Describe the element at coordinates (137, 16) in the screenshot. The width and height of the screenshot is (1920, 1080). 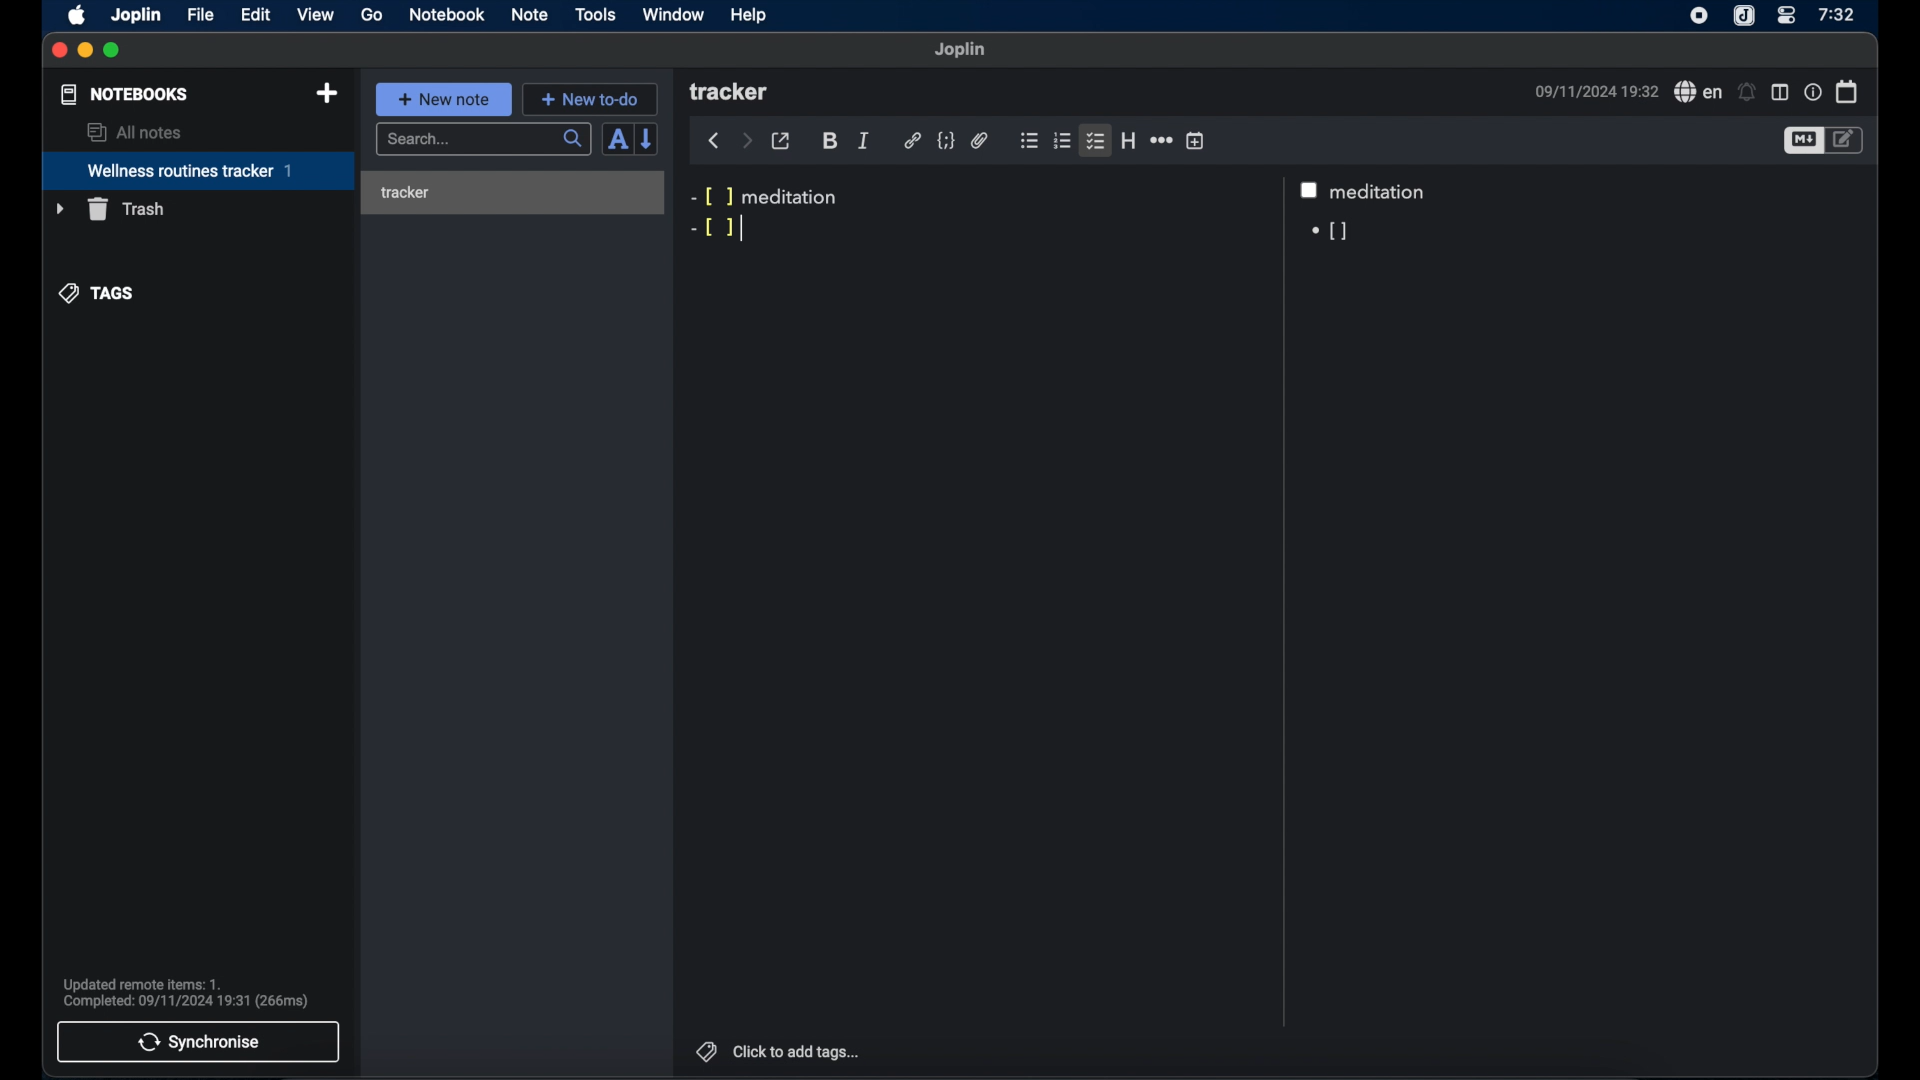
I see `joplin` at that location.